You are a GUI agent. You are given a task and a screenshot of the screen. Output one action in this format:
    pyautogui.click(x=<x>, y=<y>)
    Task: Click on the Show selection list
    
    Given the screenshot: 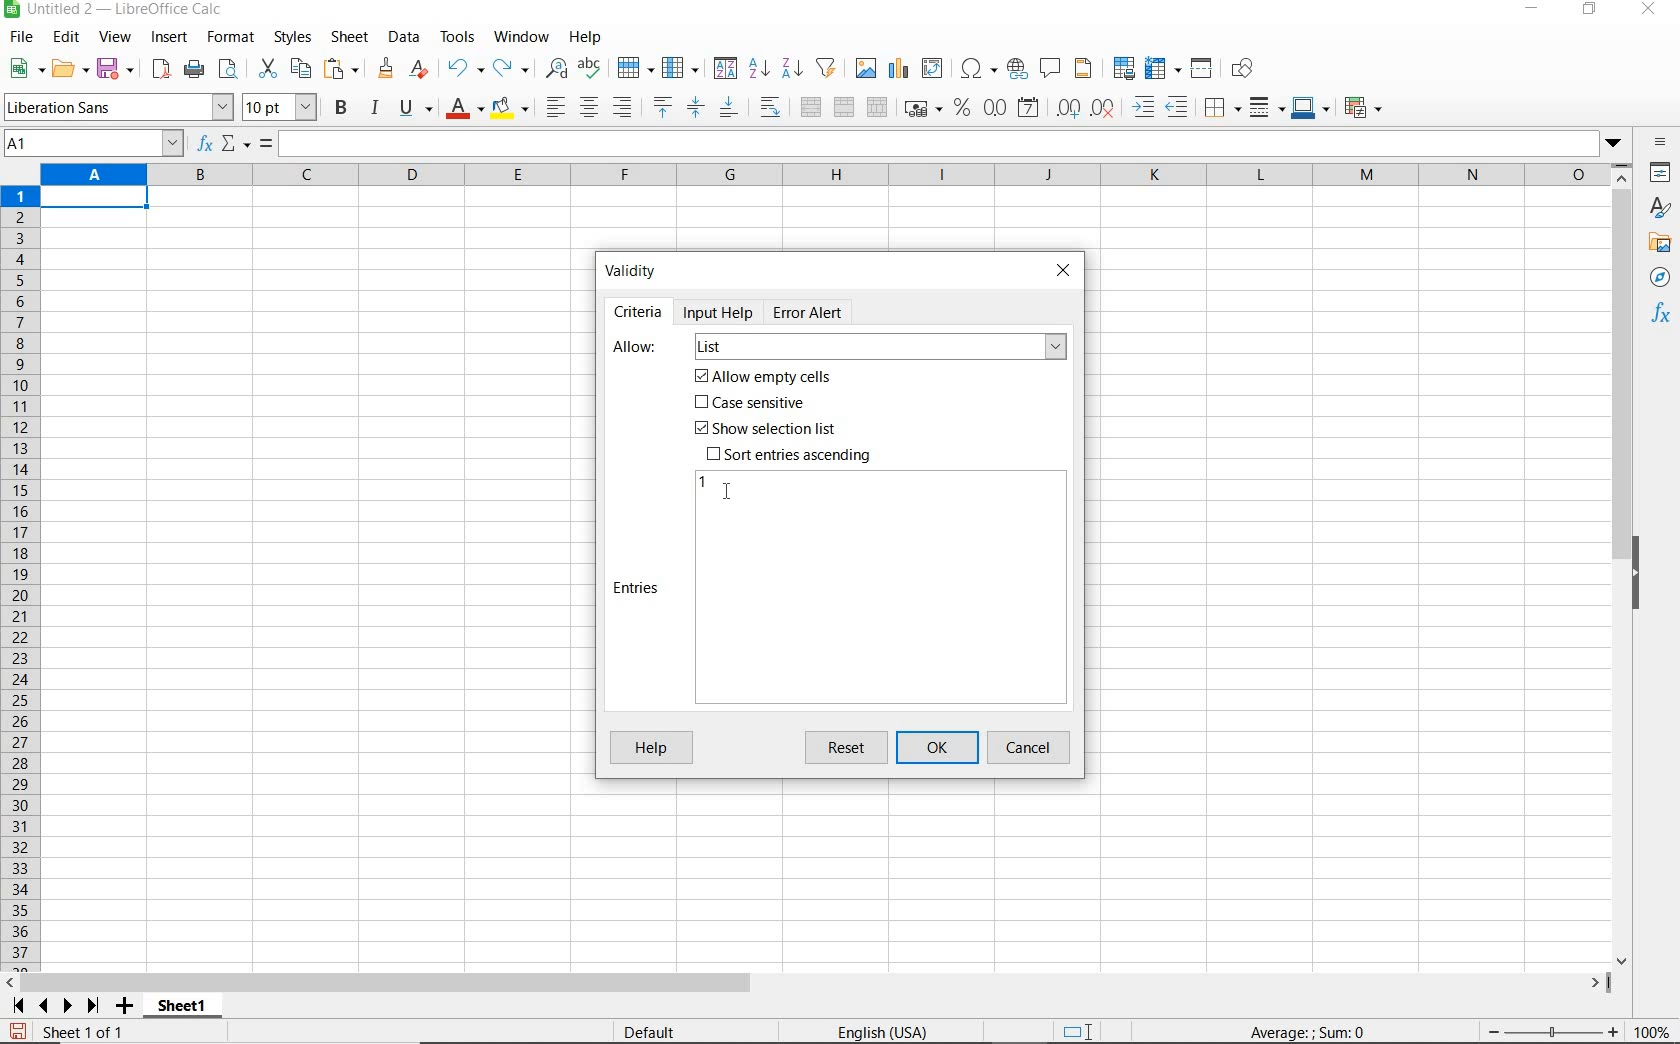 What is the action you would take?
    pyautogui.click(x=763, y=429)
    